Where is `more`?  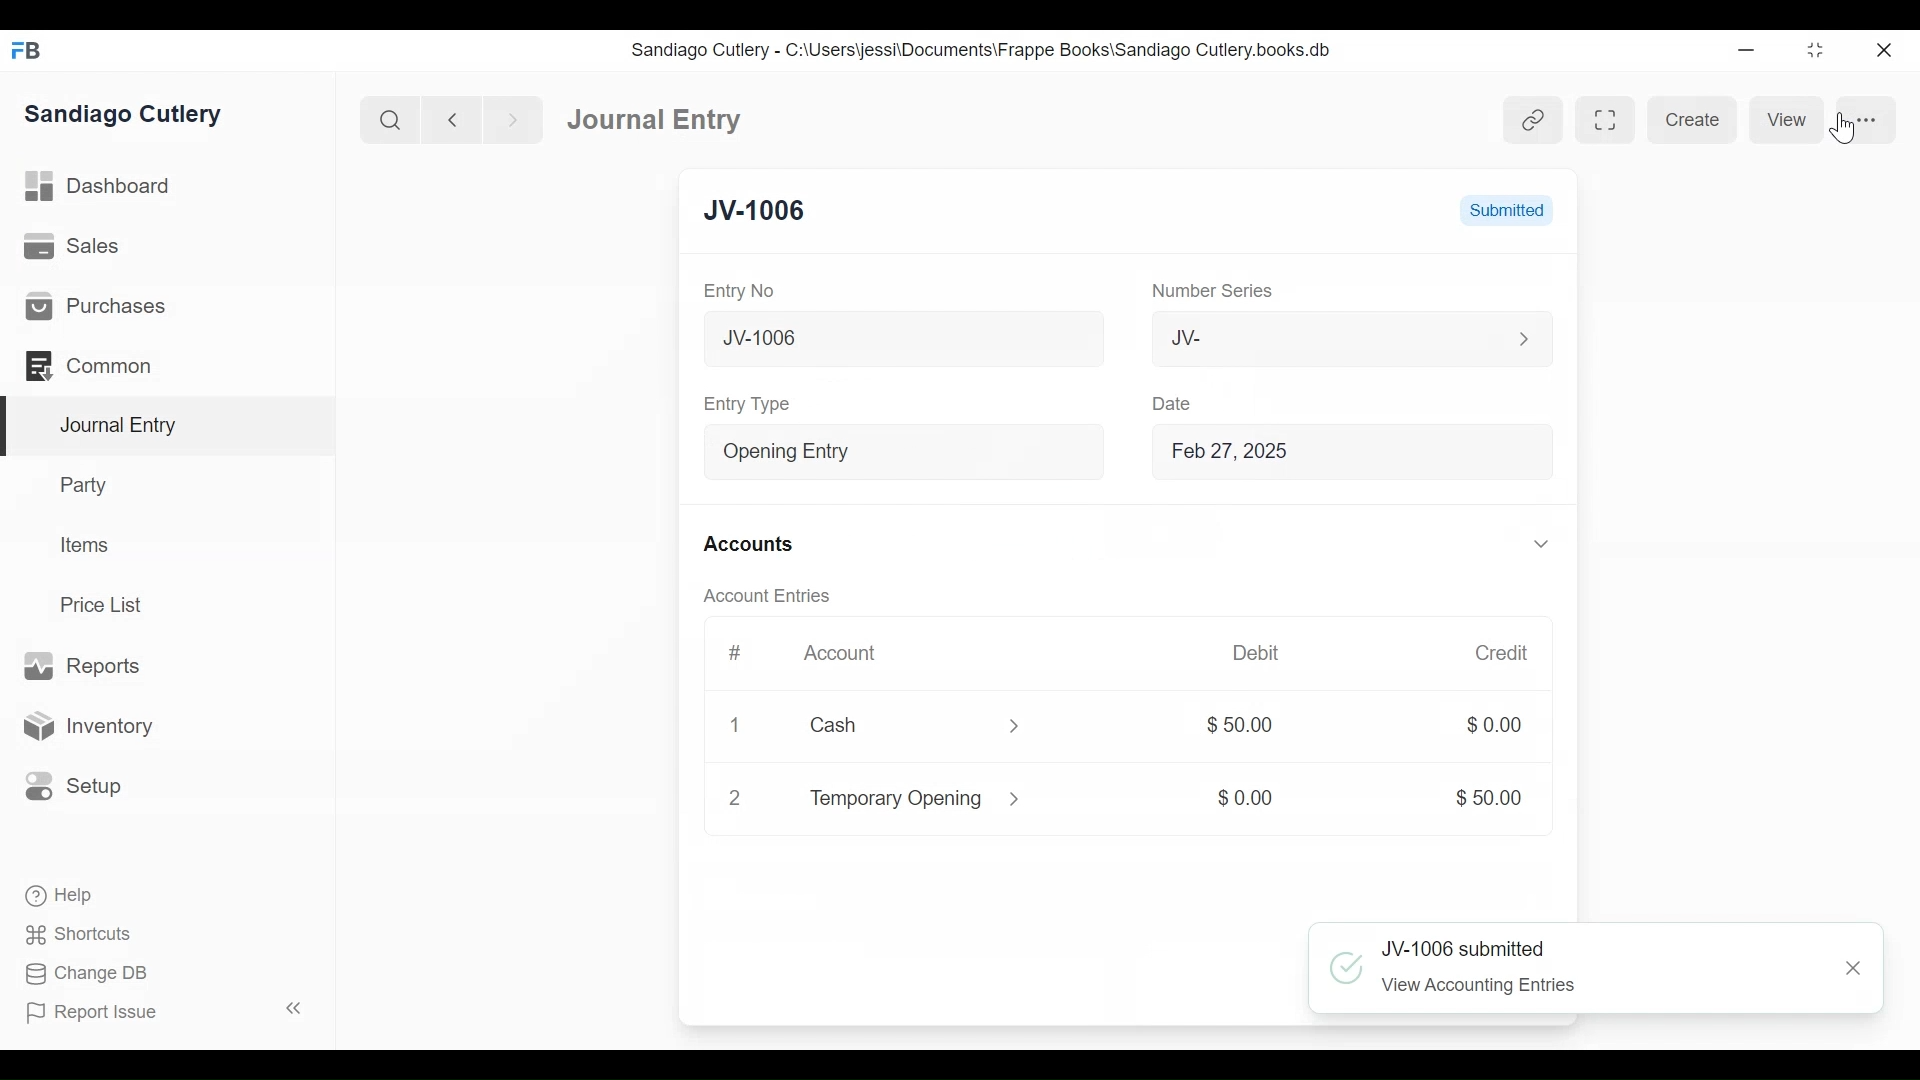 more is located at coordinates (1868, 117).